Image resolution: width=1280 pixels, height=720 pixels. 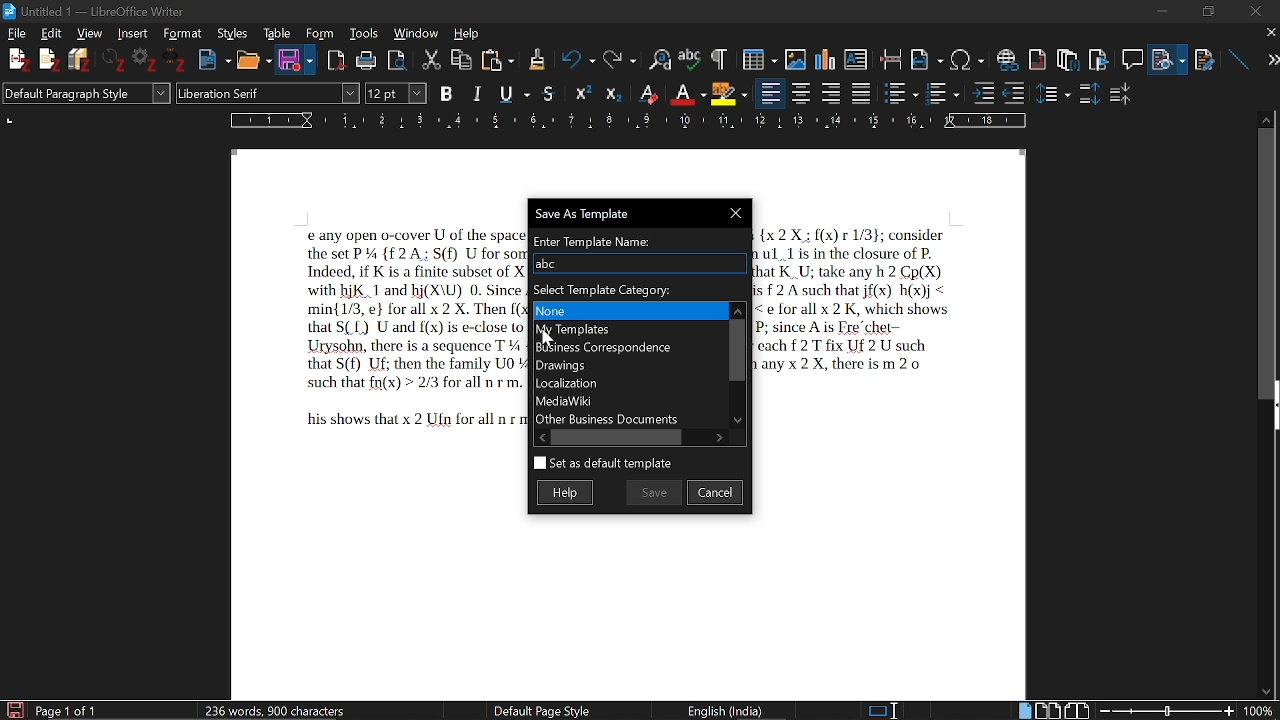 What do you see at coordinates (1166, 12) in the screenshot?
I see `minimize` at bounding box center [1166, 12].